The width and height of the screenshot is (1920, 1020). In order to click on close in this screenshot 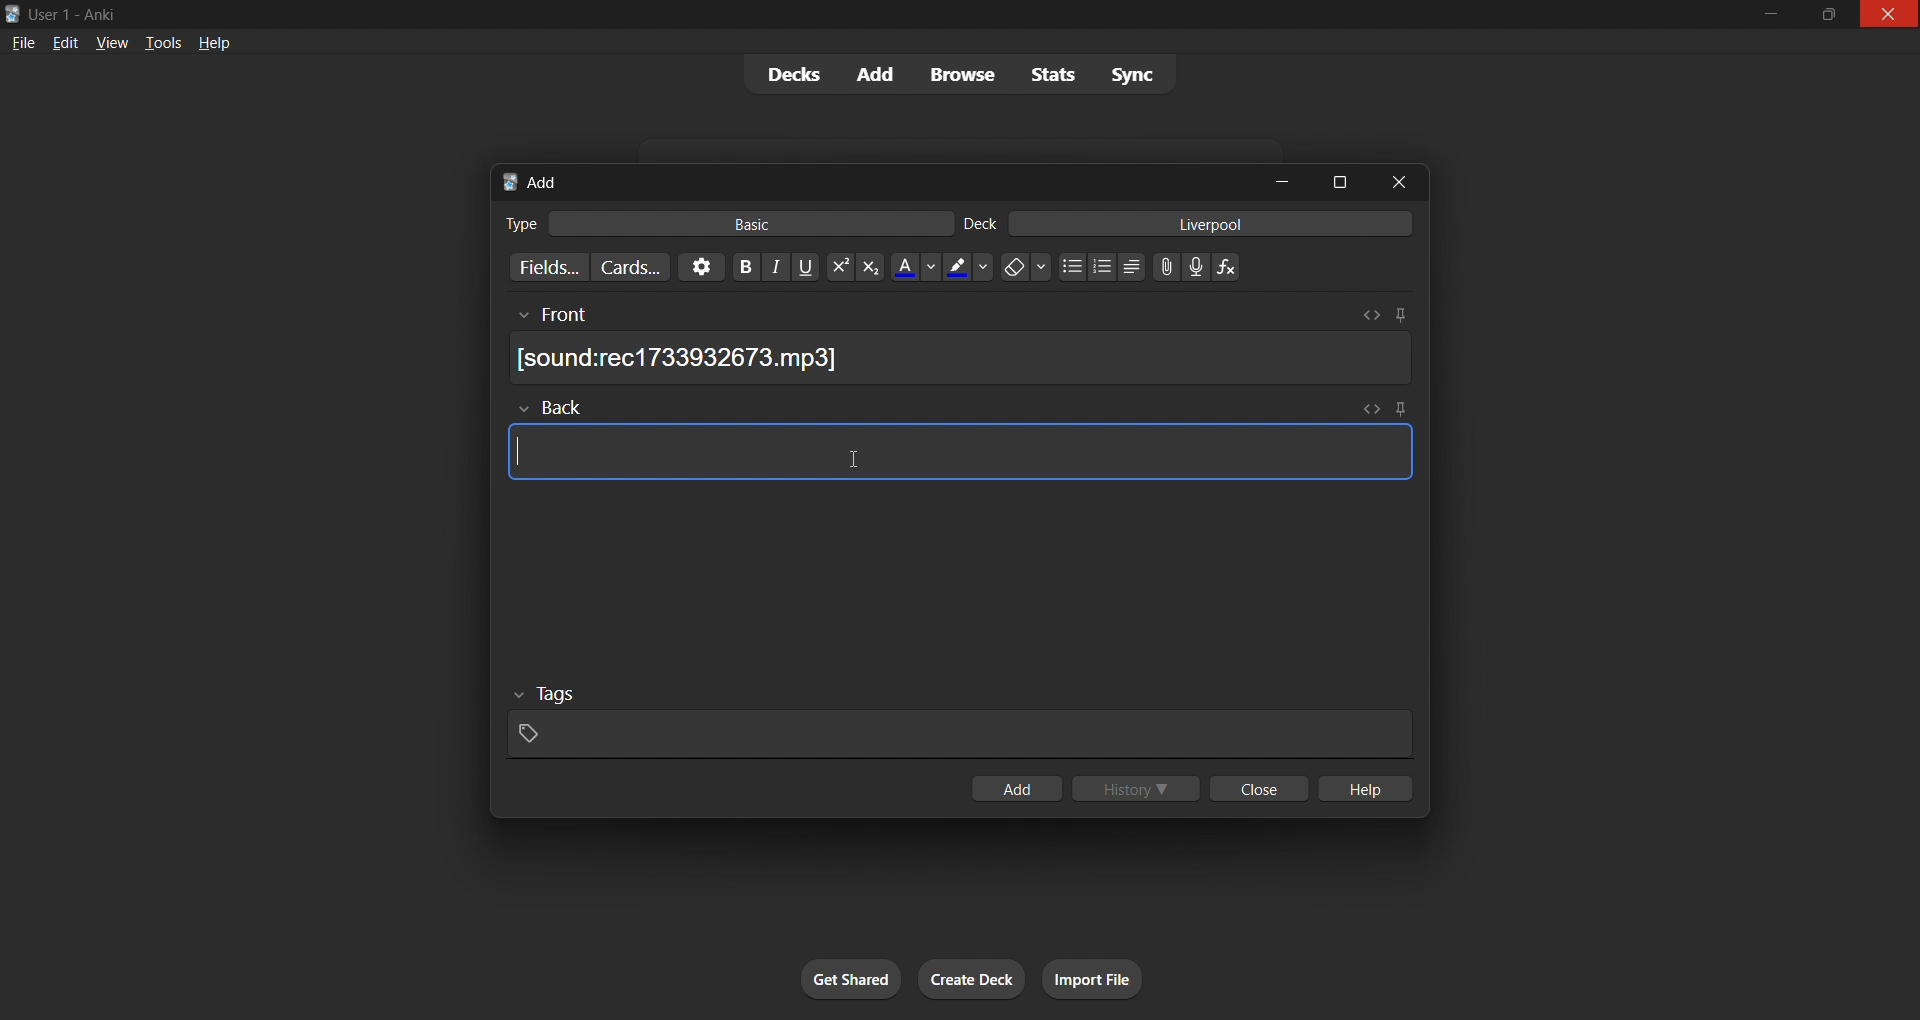, I will do `click(1888, 17)`.